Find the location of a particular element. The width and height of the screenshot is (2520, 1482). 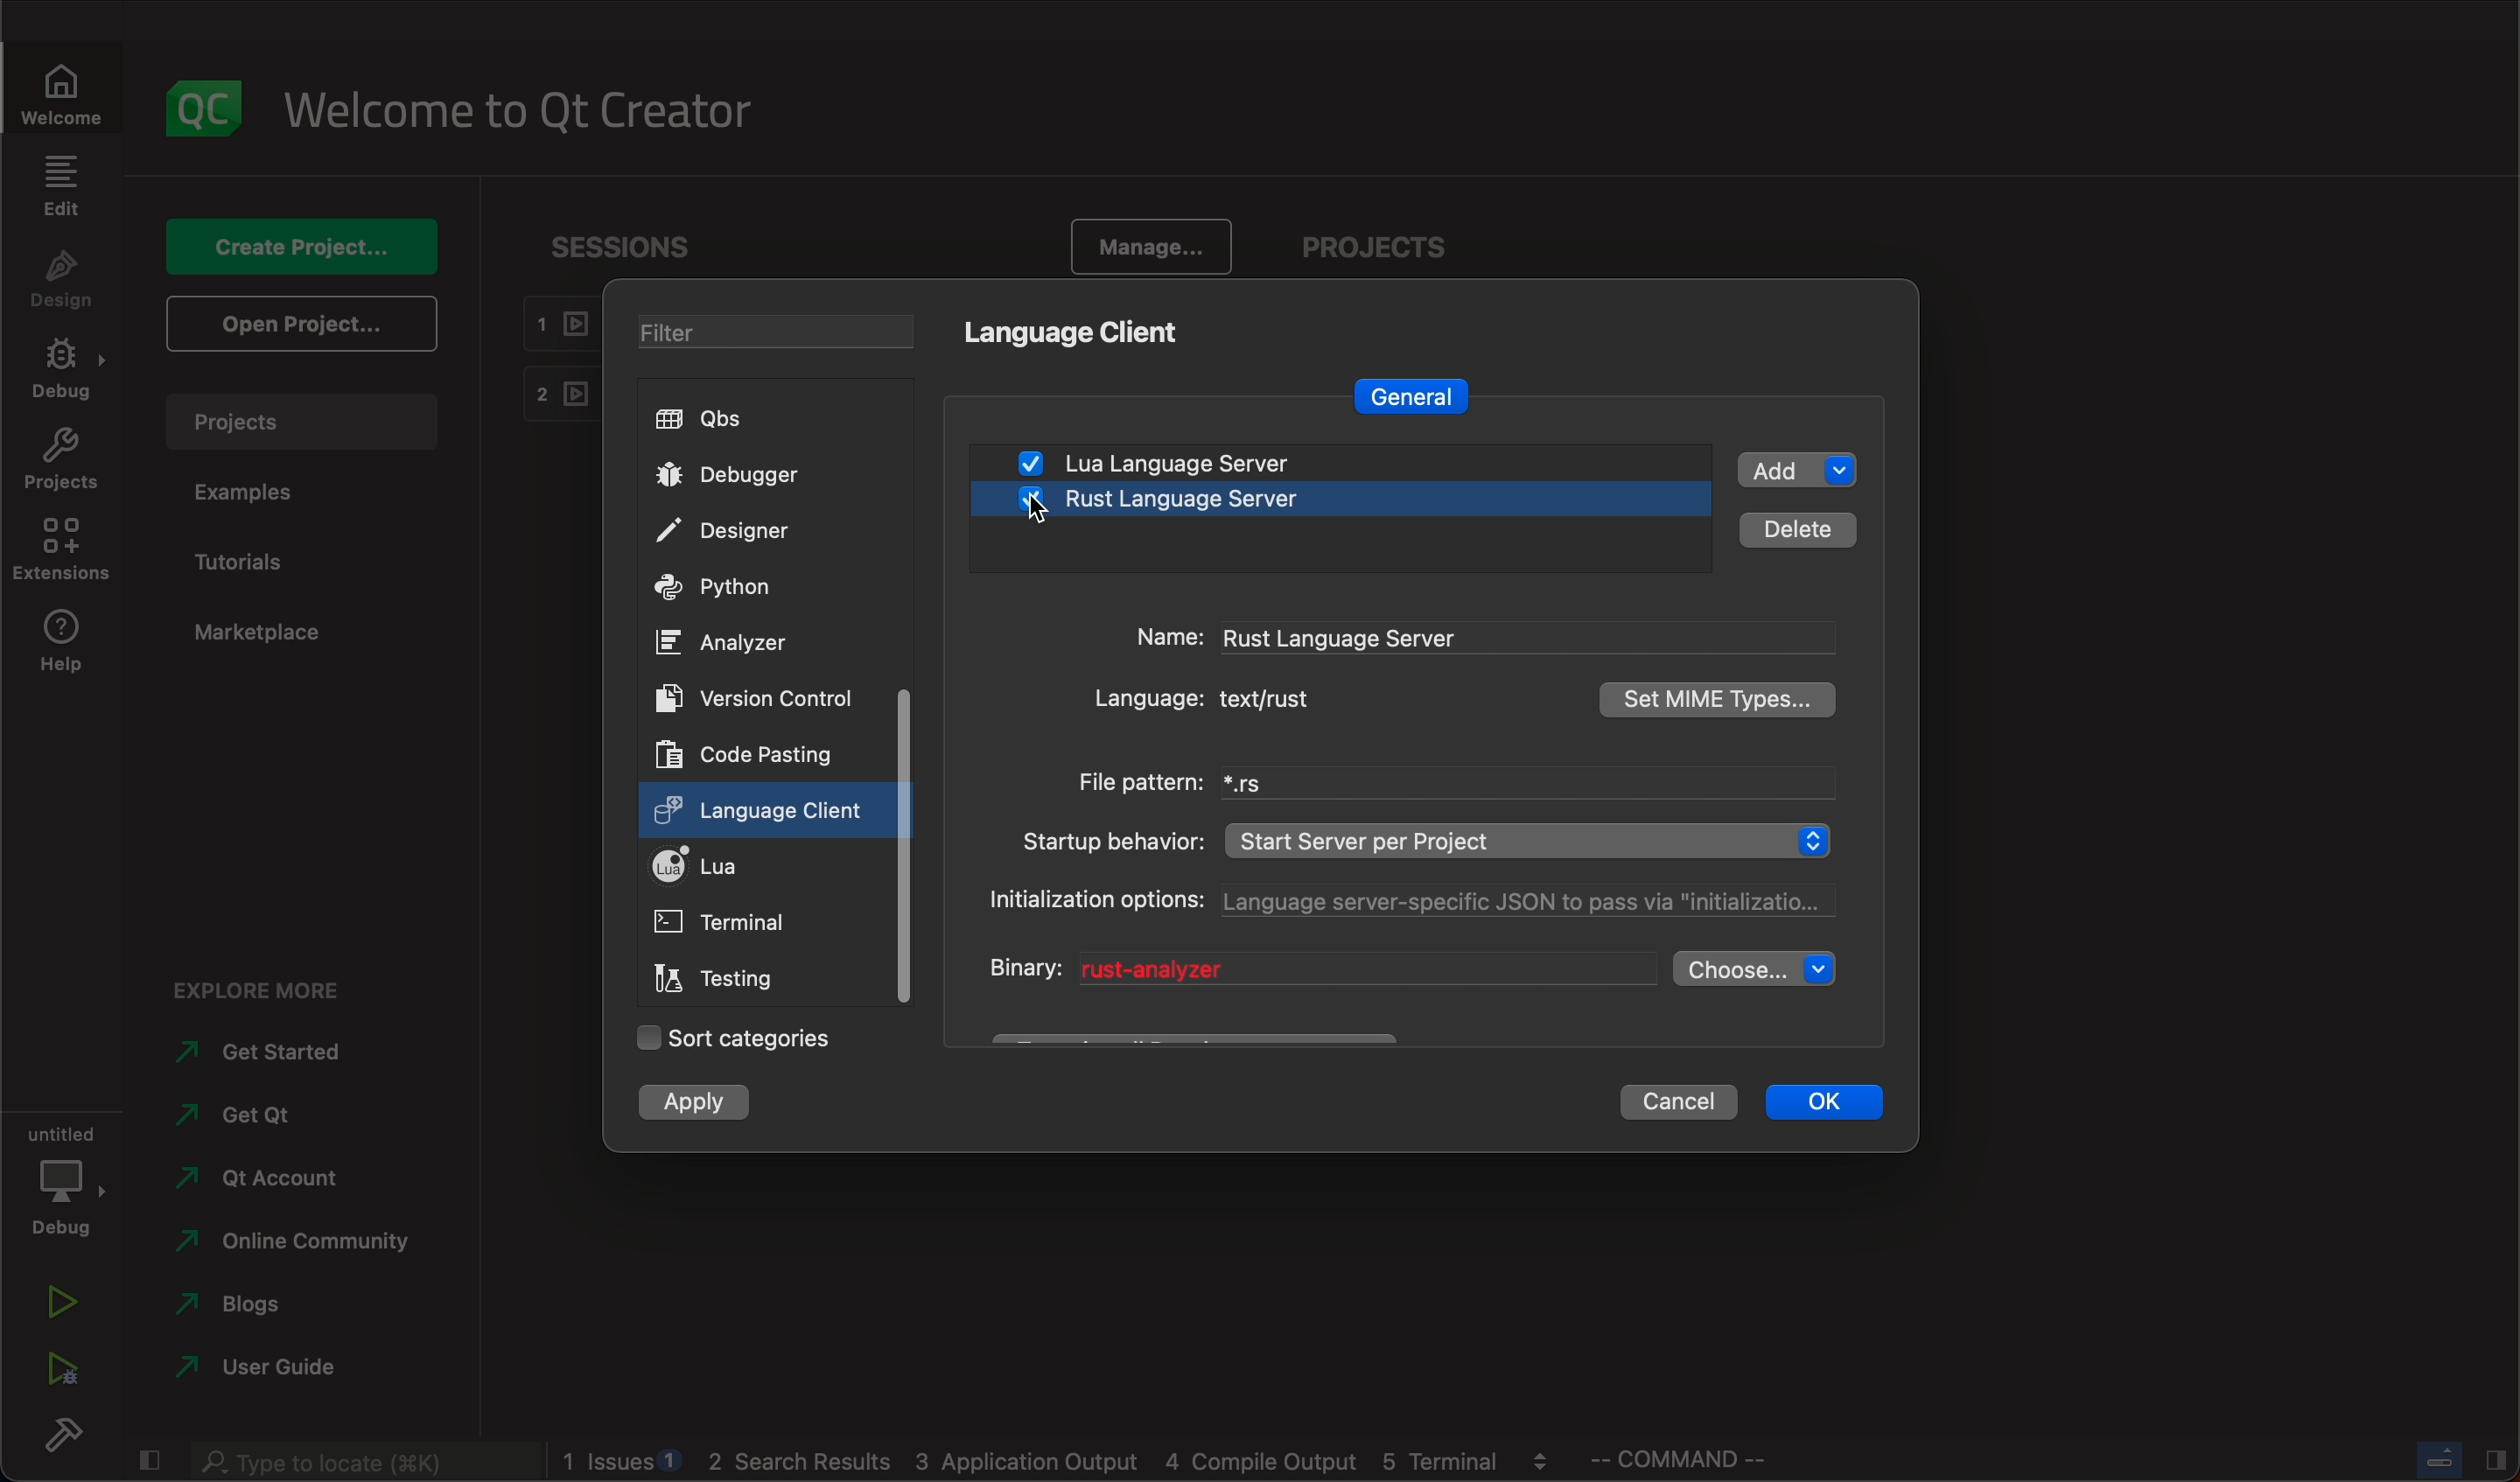

search bar is located at coordinates (356, 1462).